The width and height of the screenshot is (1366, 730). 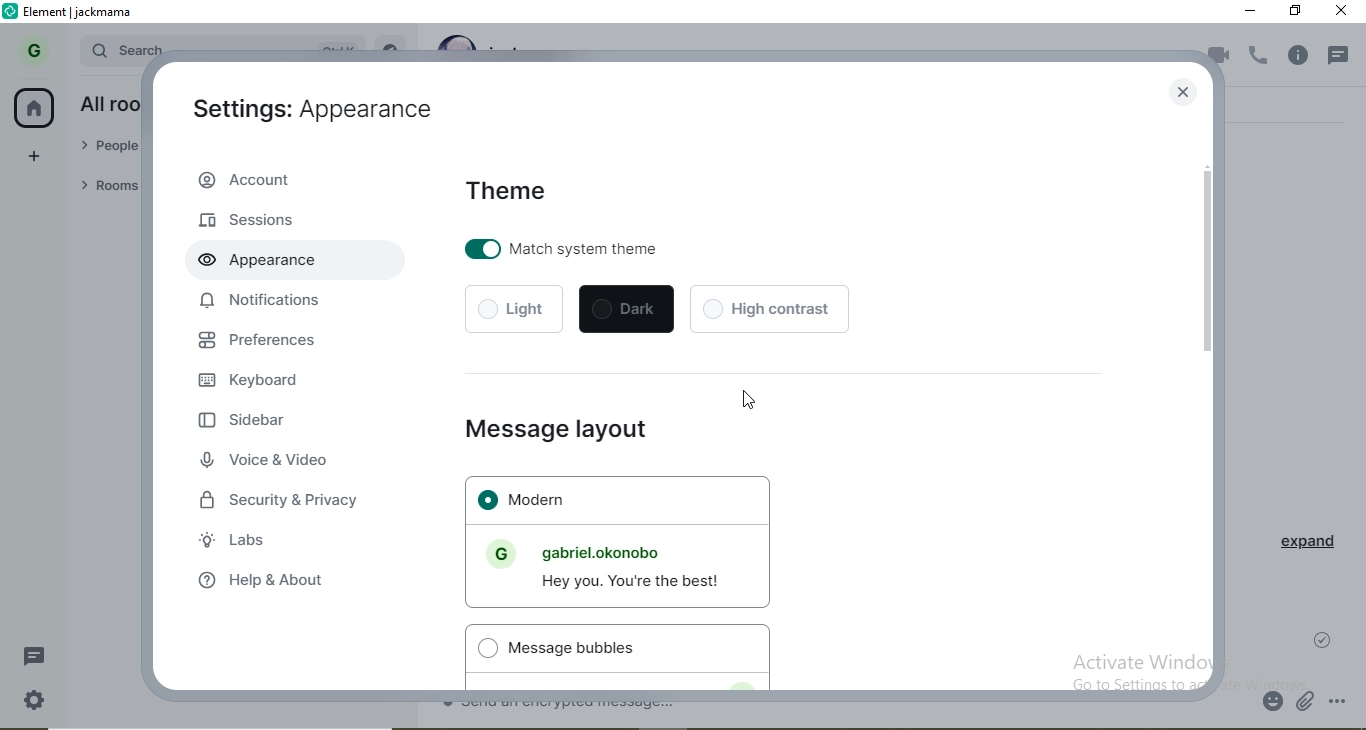 What do you see at coordinates (273, 340) in the screenshot?
I see `preferences` at bounding box center [273, 340].